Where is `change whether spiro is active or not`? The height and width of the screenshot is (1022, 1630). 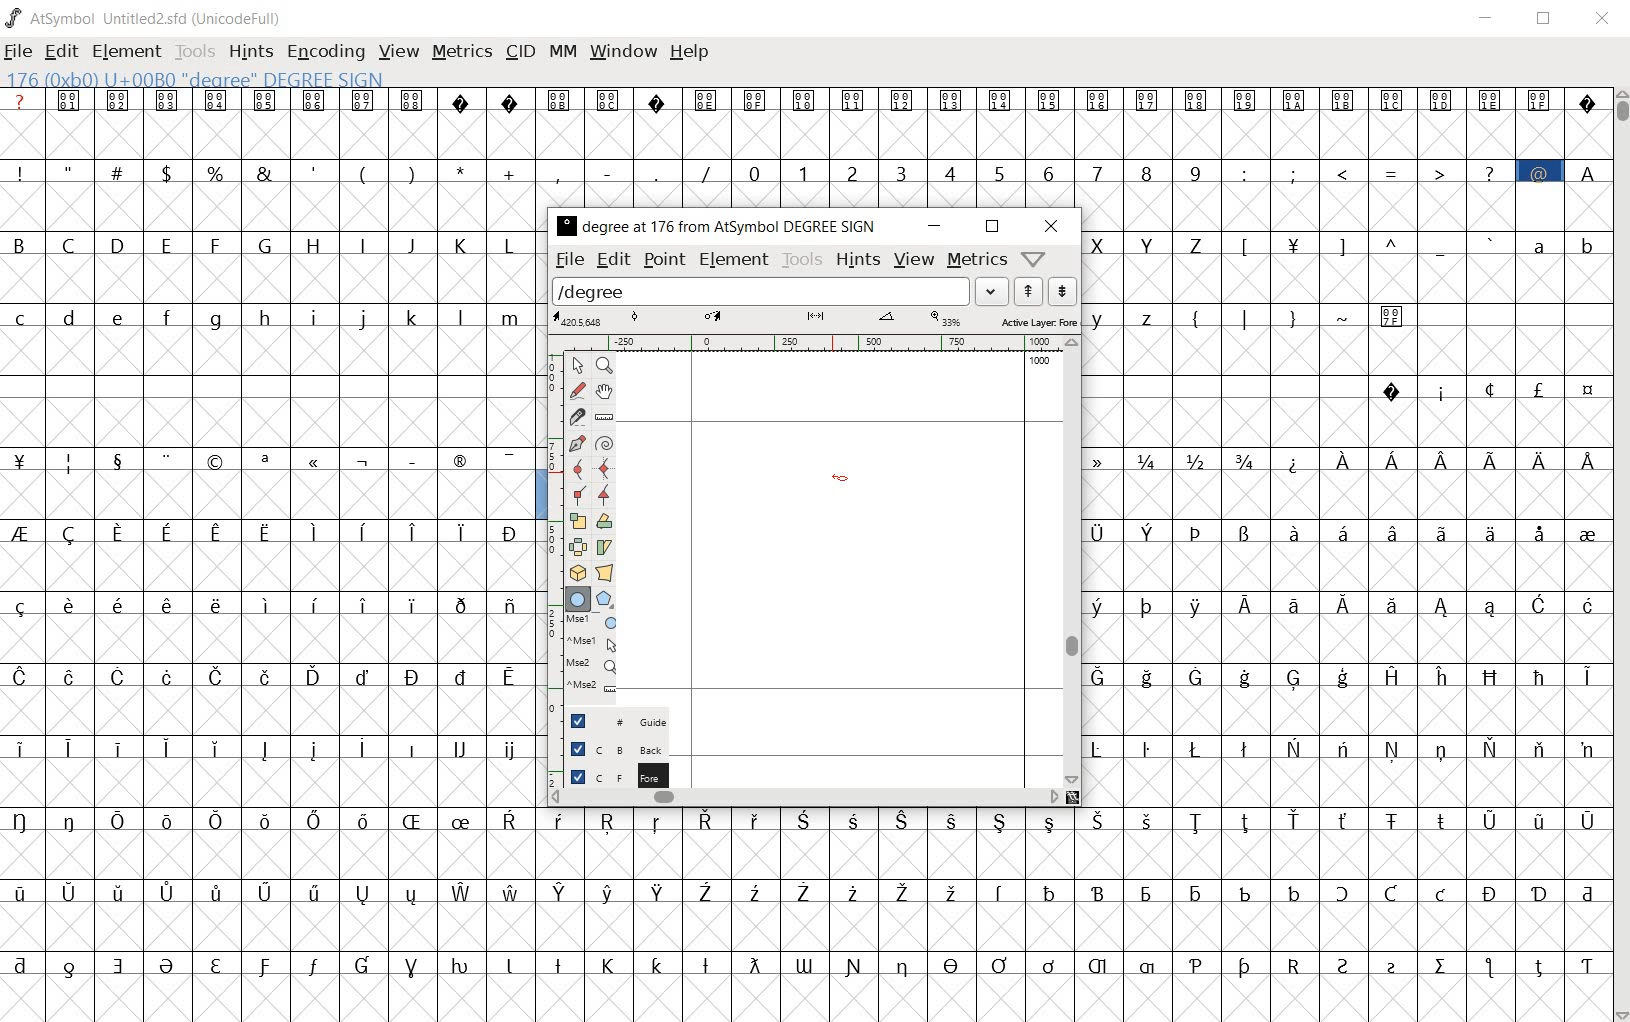 change whether spiro is active or not is located at coordinates (604, 442).